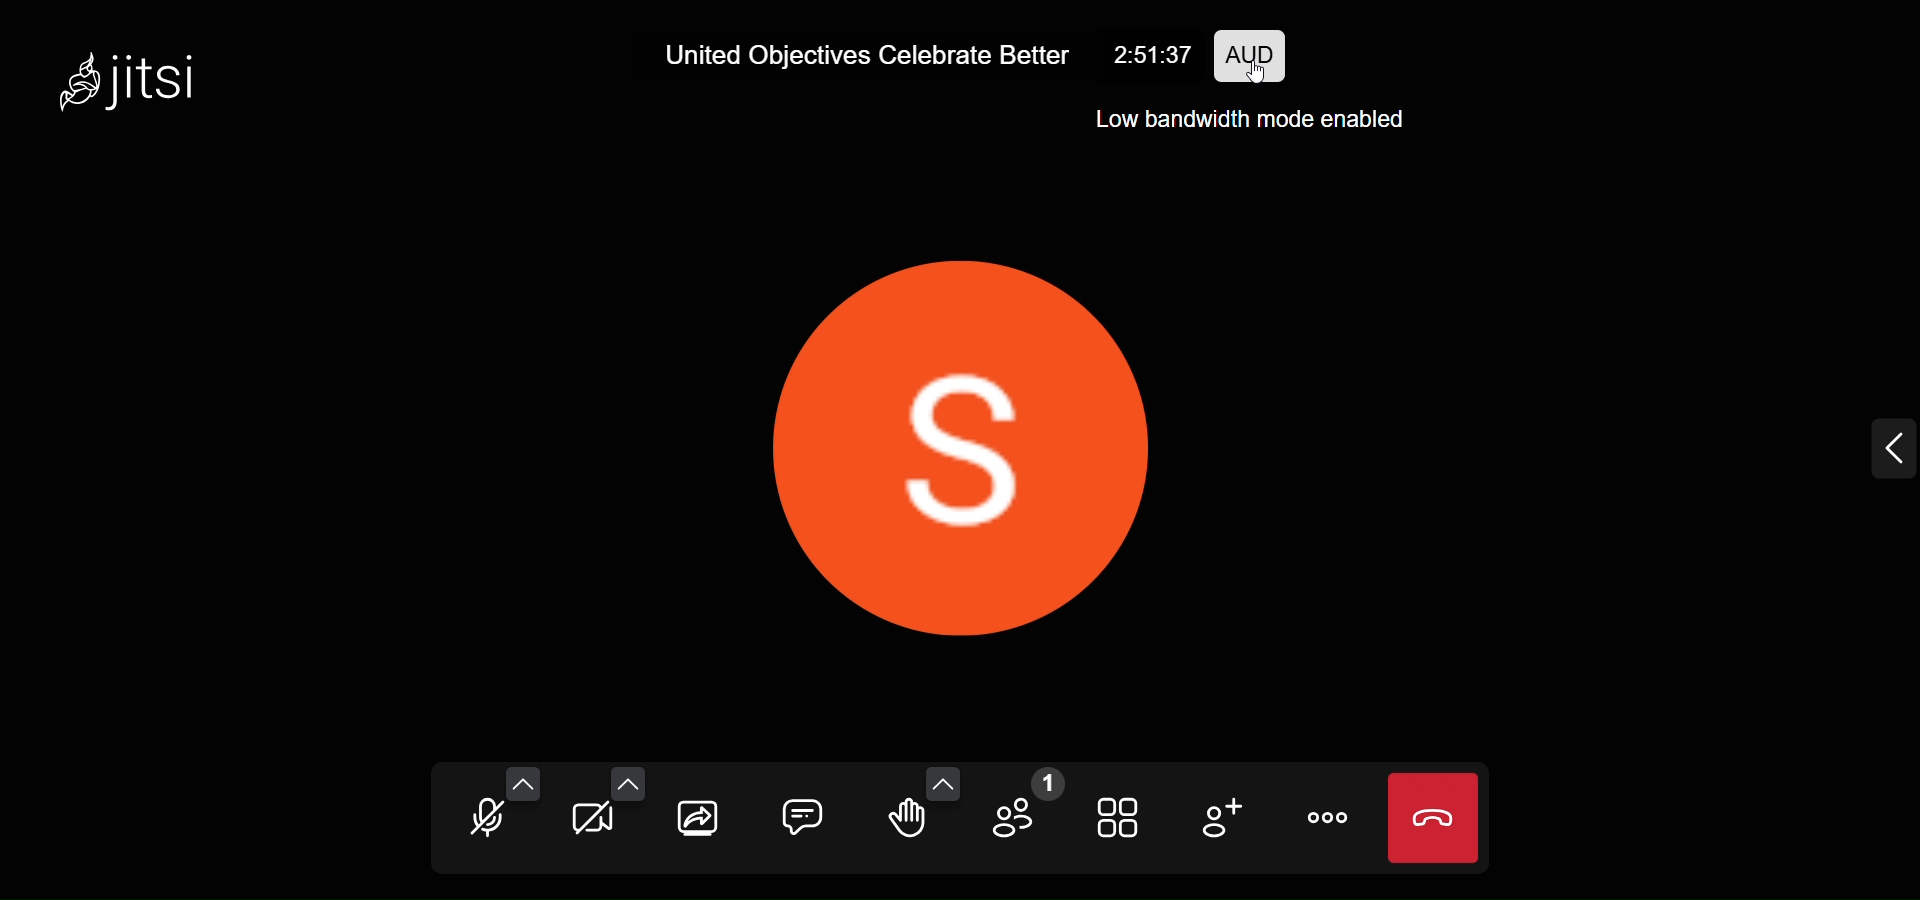 This screenshot has height=900, width=1920. Describe the element at coordinates (906, 820) in the screenshot. I see `raise hand` at that location.